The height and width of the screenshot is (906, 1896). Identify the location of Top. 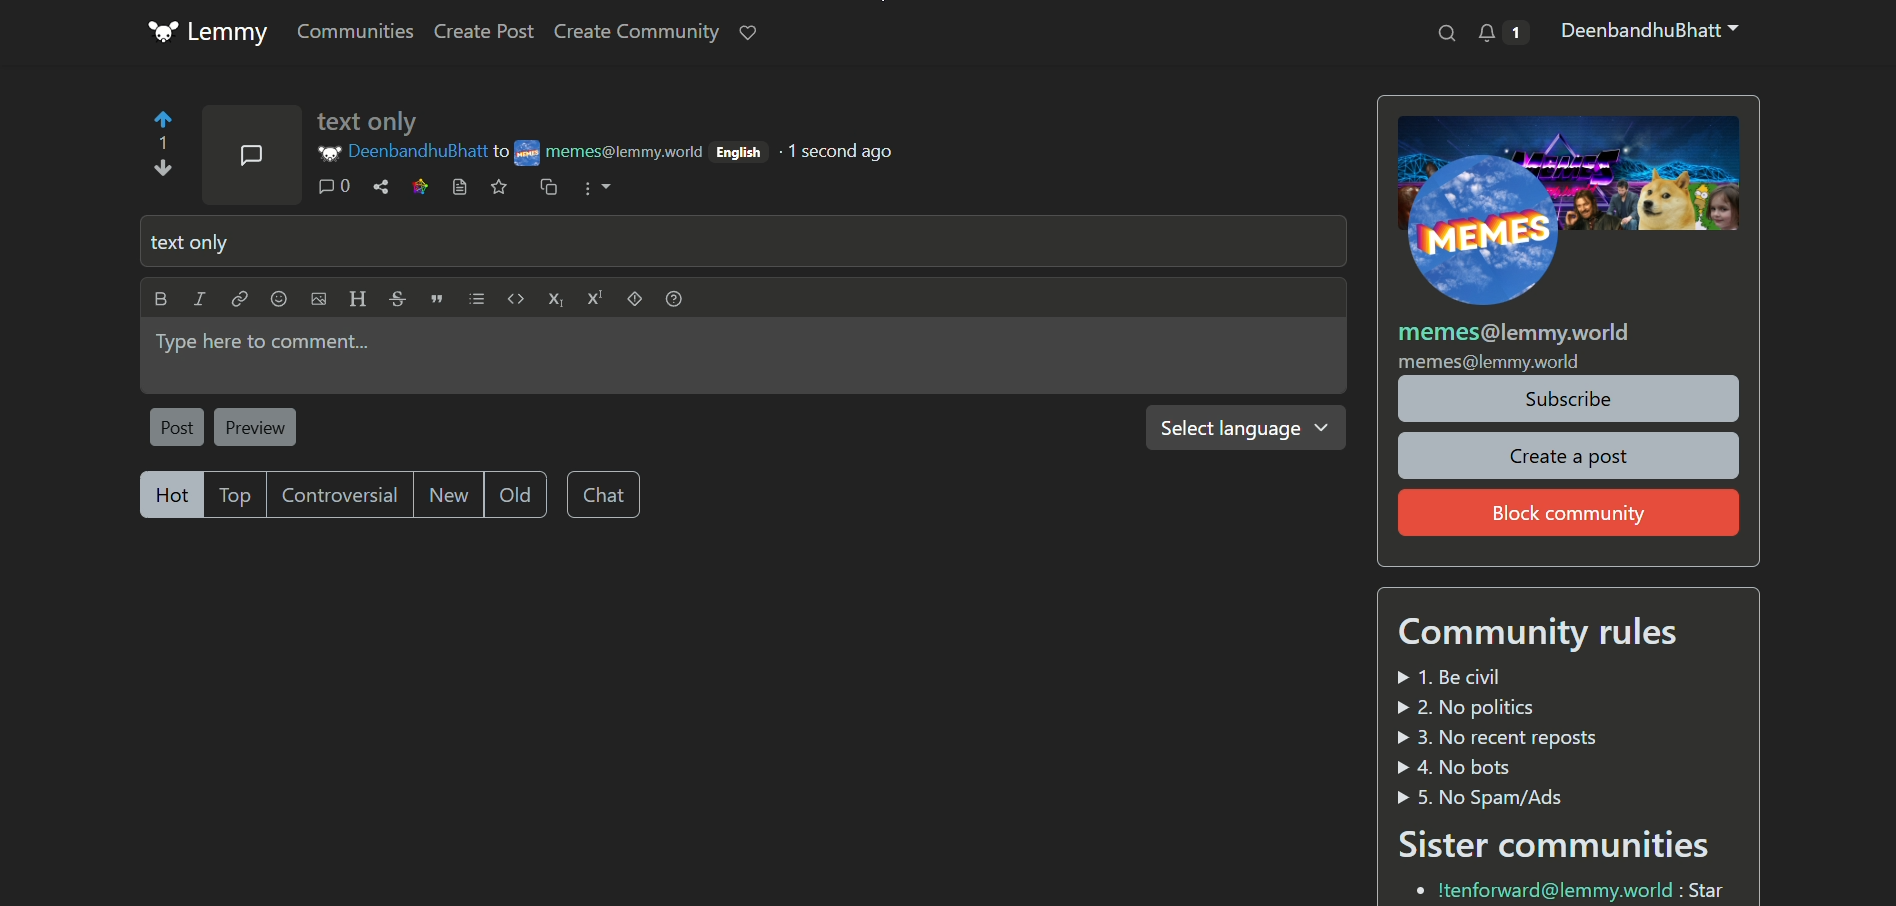
(238, 495).